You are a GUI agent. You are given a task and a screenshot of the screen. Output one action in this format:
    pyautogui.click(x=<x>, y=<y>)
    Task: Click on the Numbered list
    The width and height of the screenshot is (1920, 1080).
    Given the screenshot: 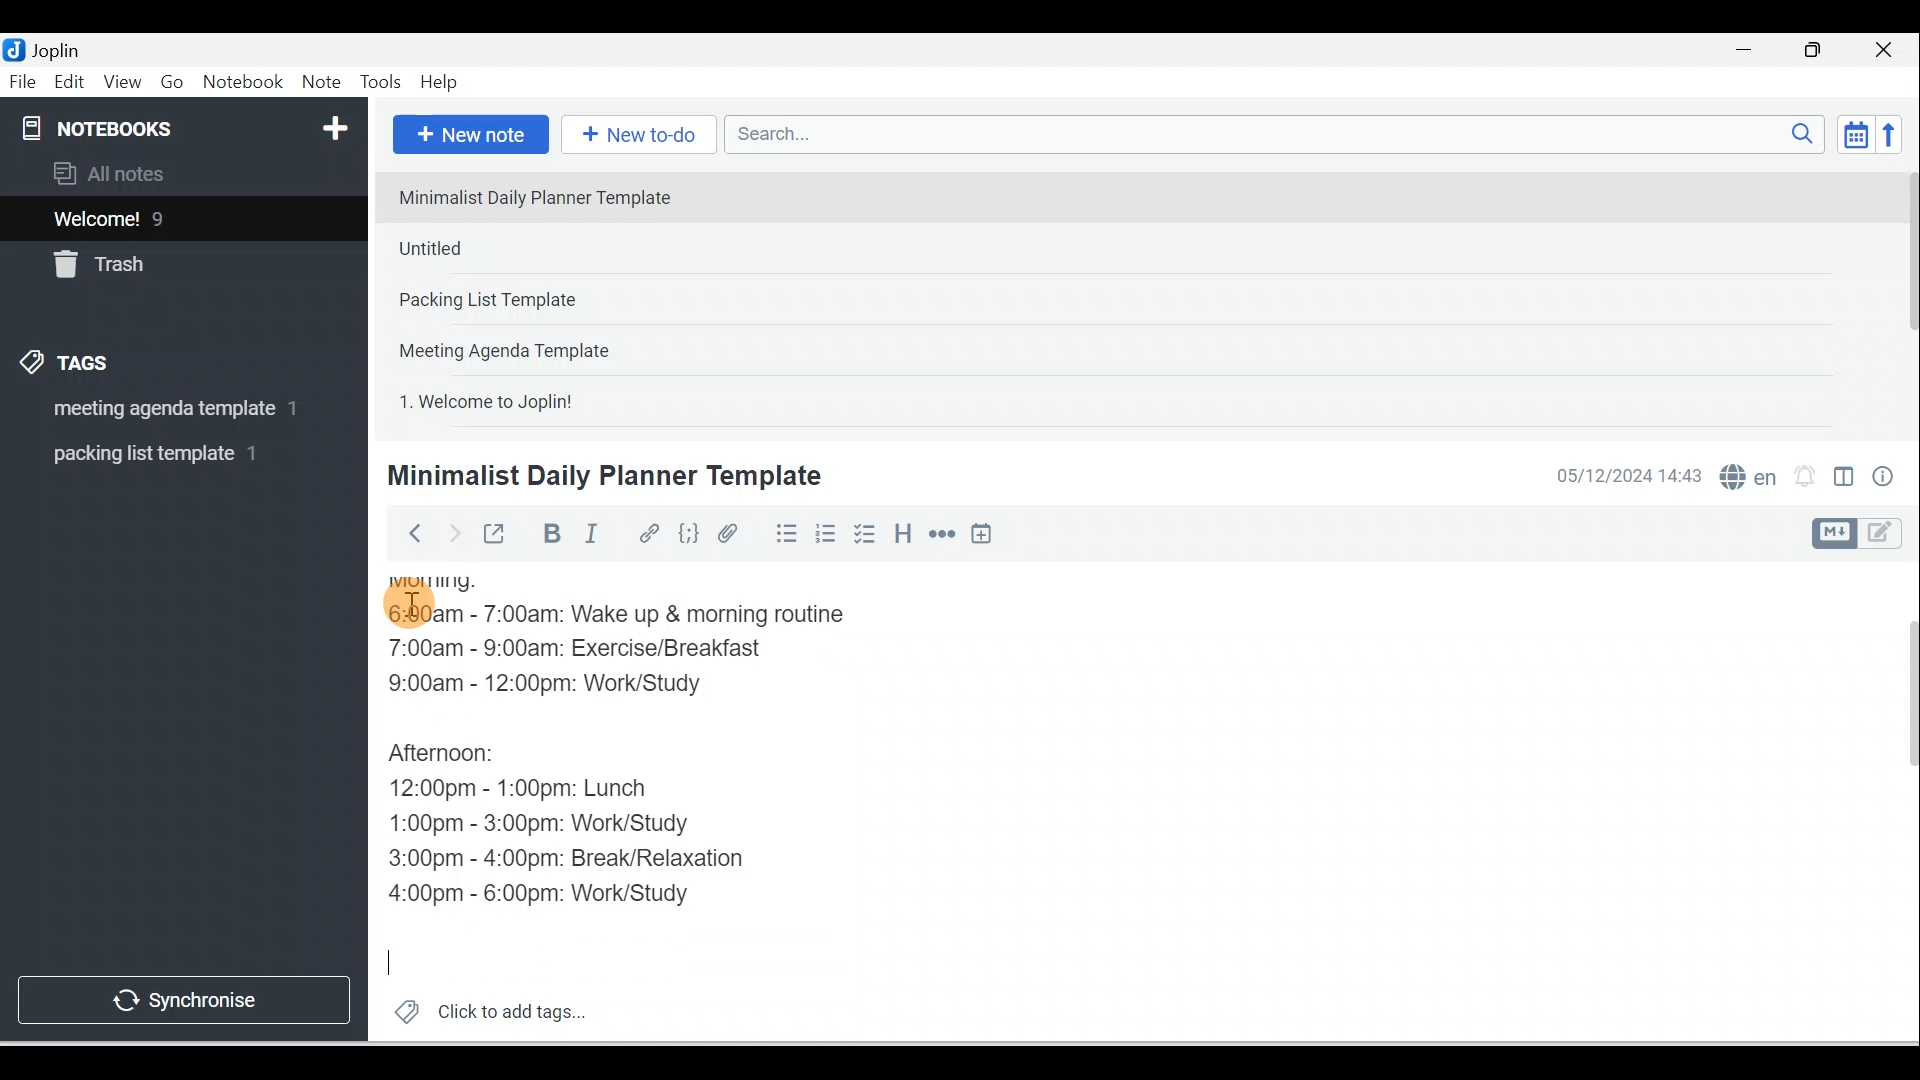 What is the action you would take?
    pyautogui.click(x=826, y=533)
    